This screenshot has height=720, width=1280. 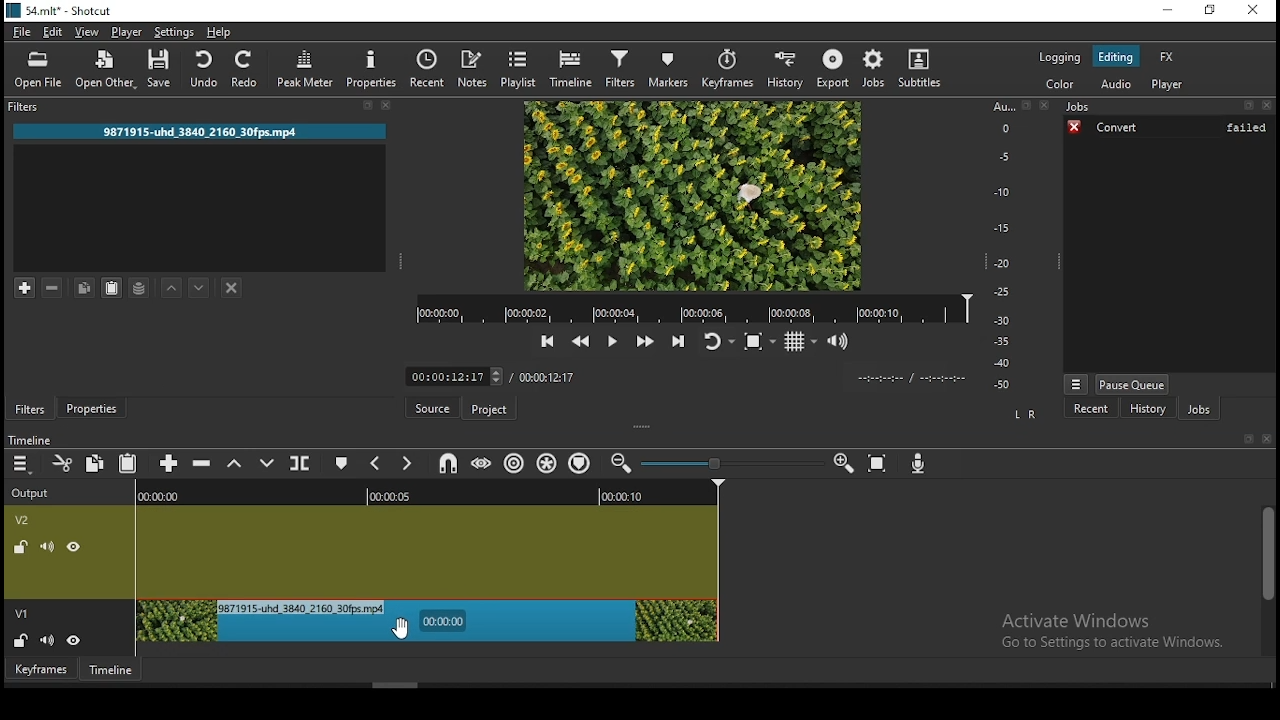 I want to click on add filter, so click(x=24, y=288).